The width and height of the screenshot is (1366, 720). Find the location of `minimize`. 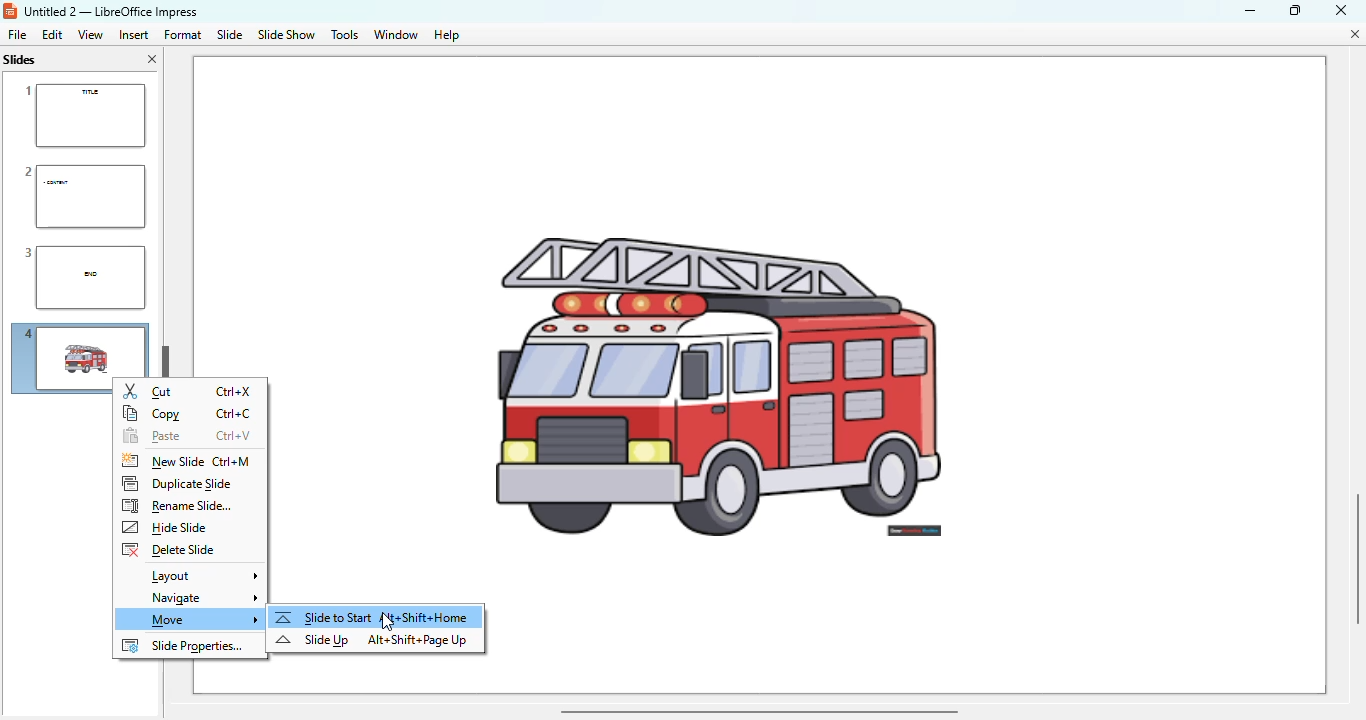

minimize is located at coordinates (1249, 10).